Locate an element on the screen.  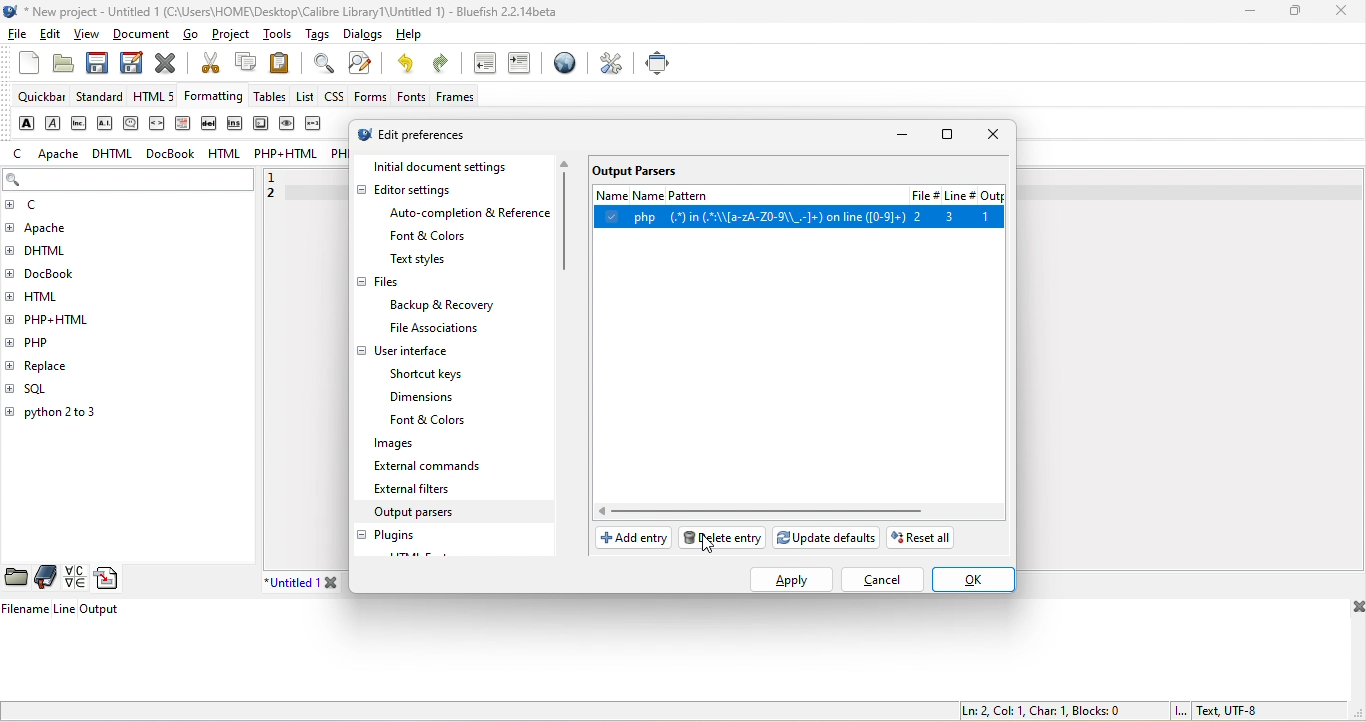
emphasis is located at coordinates (53, 123).